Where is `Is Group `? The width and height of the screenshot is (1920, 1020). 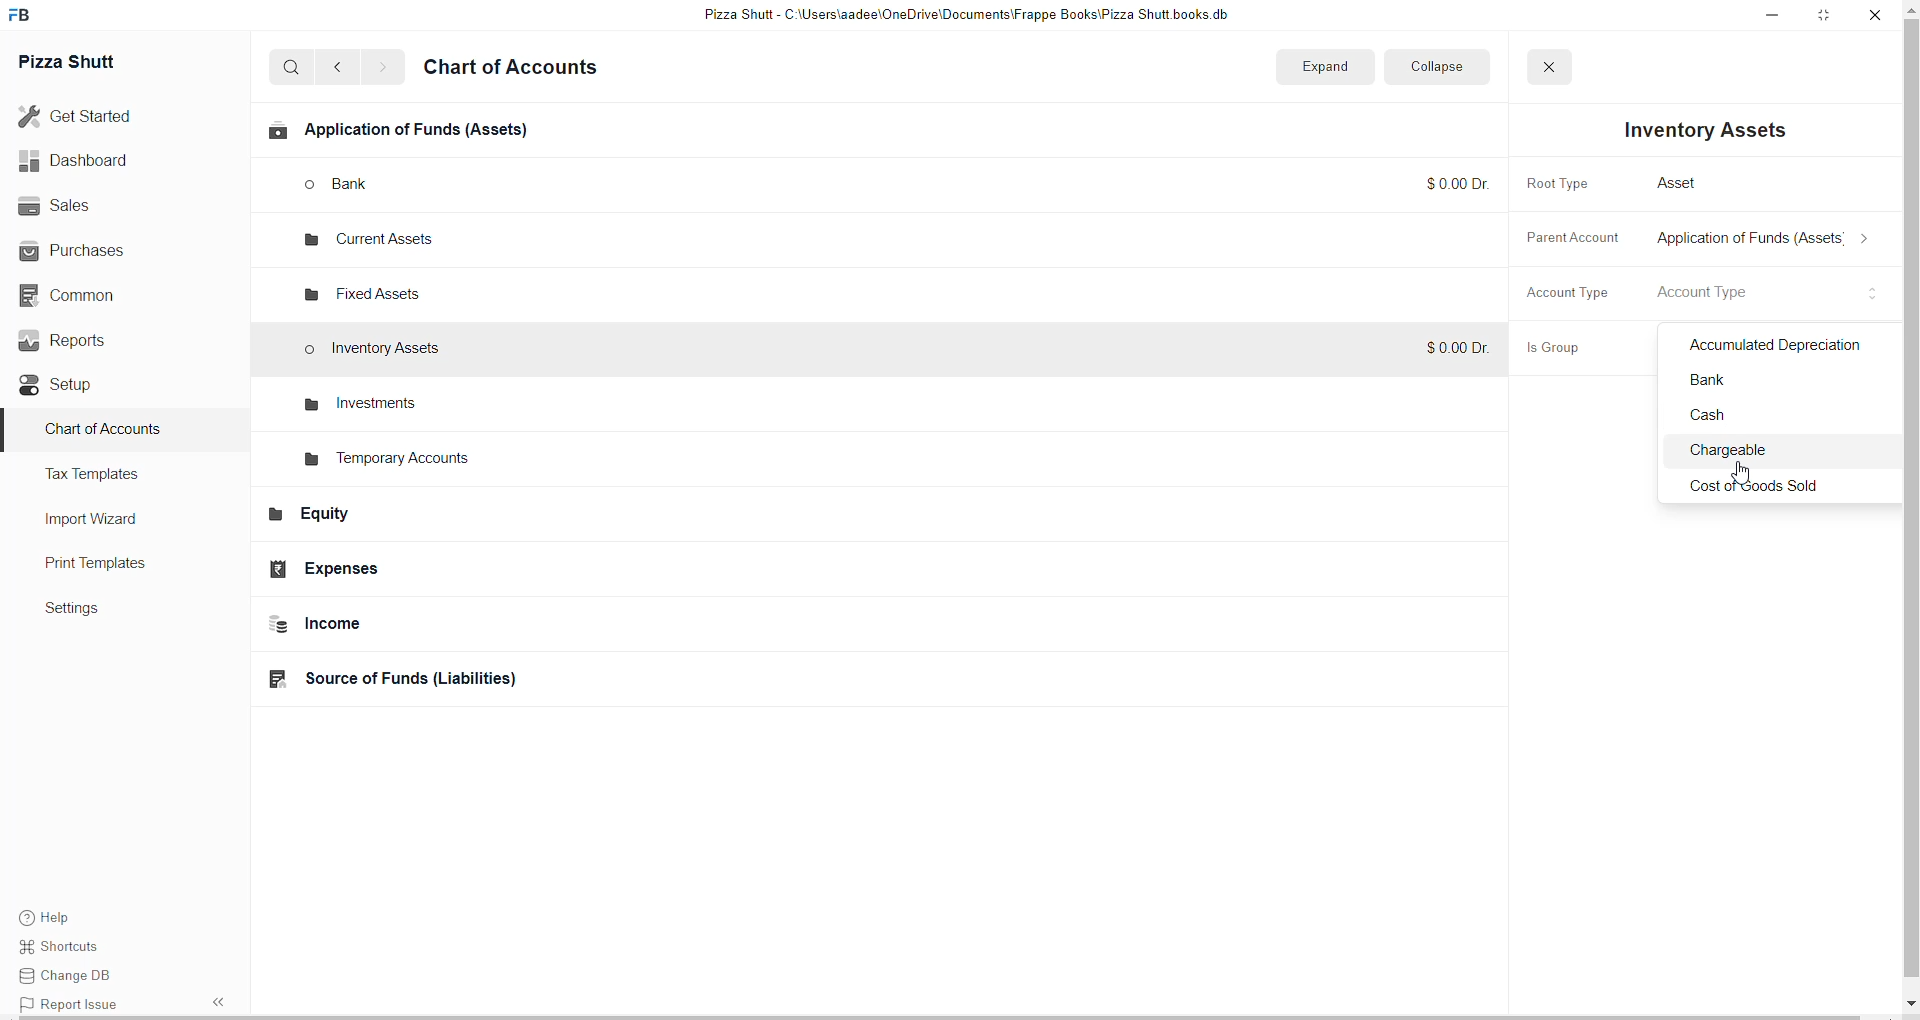 Is Group  is located at coordinates (1562, 350).